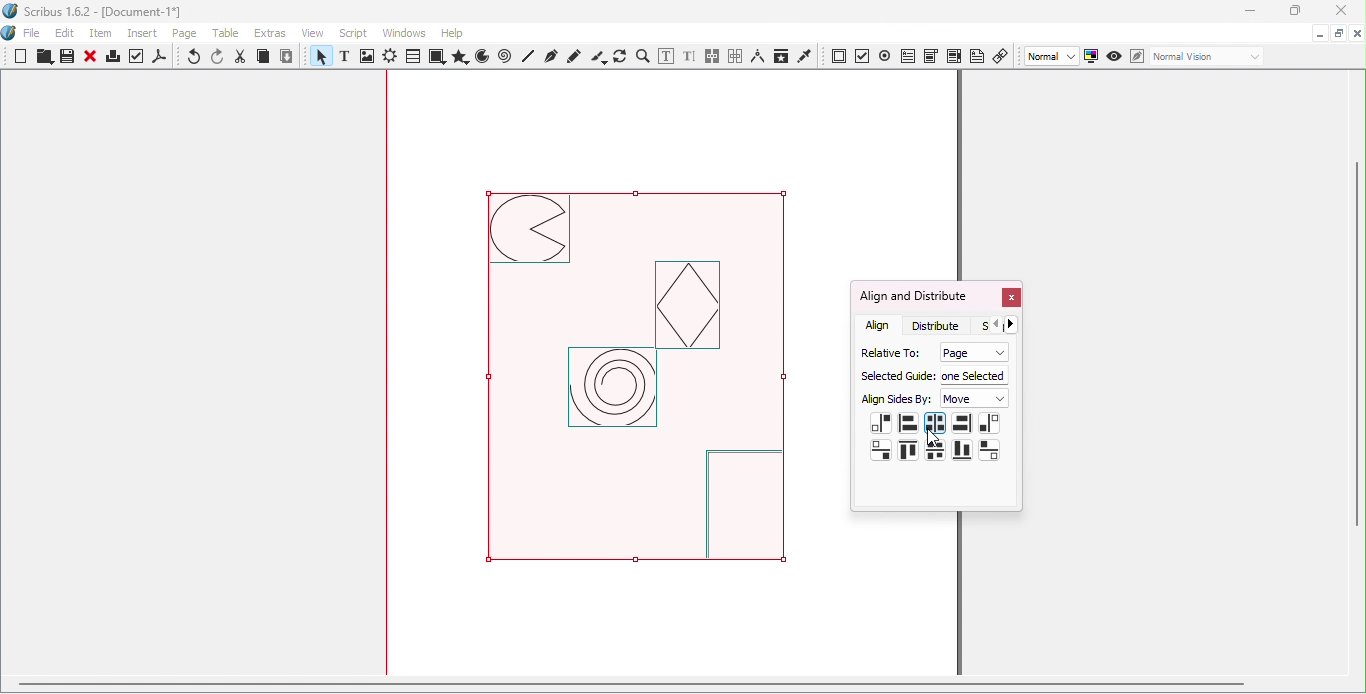 The width and height of the screenshot is (1366, 694). What do you see at coordinates (642, 56) in the screenshot?
I see `Zoom in or out` at bounding box center [642, 56].